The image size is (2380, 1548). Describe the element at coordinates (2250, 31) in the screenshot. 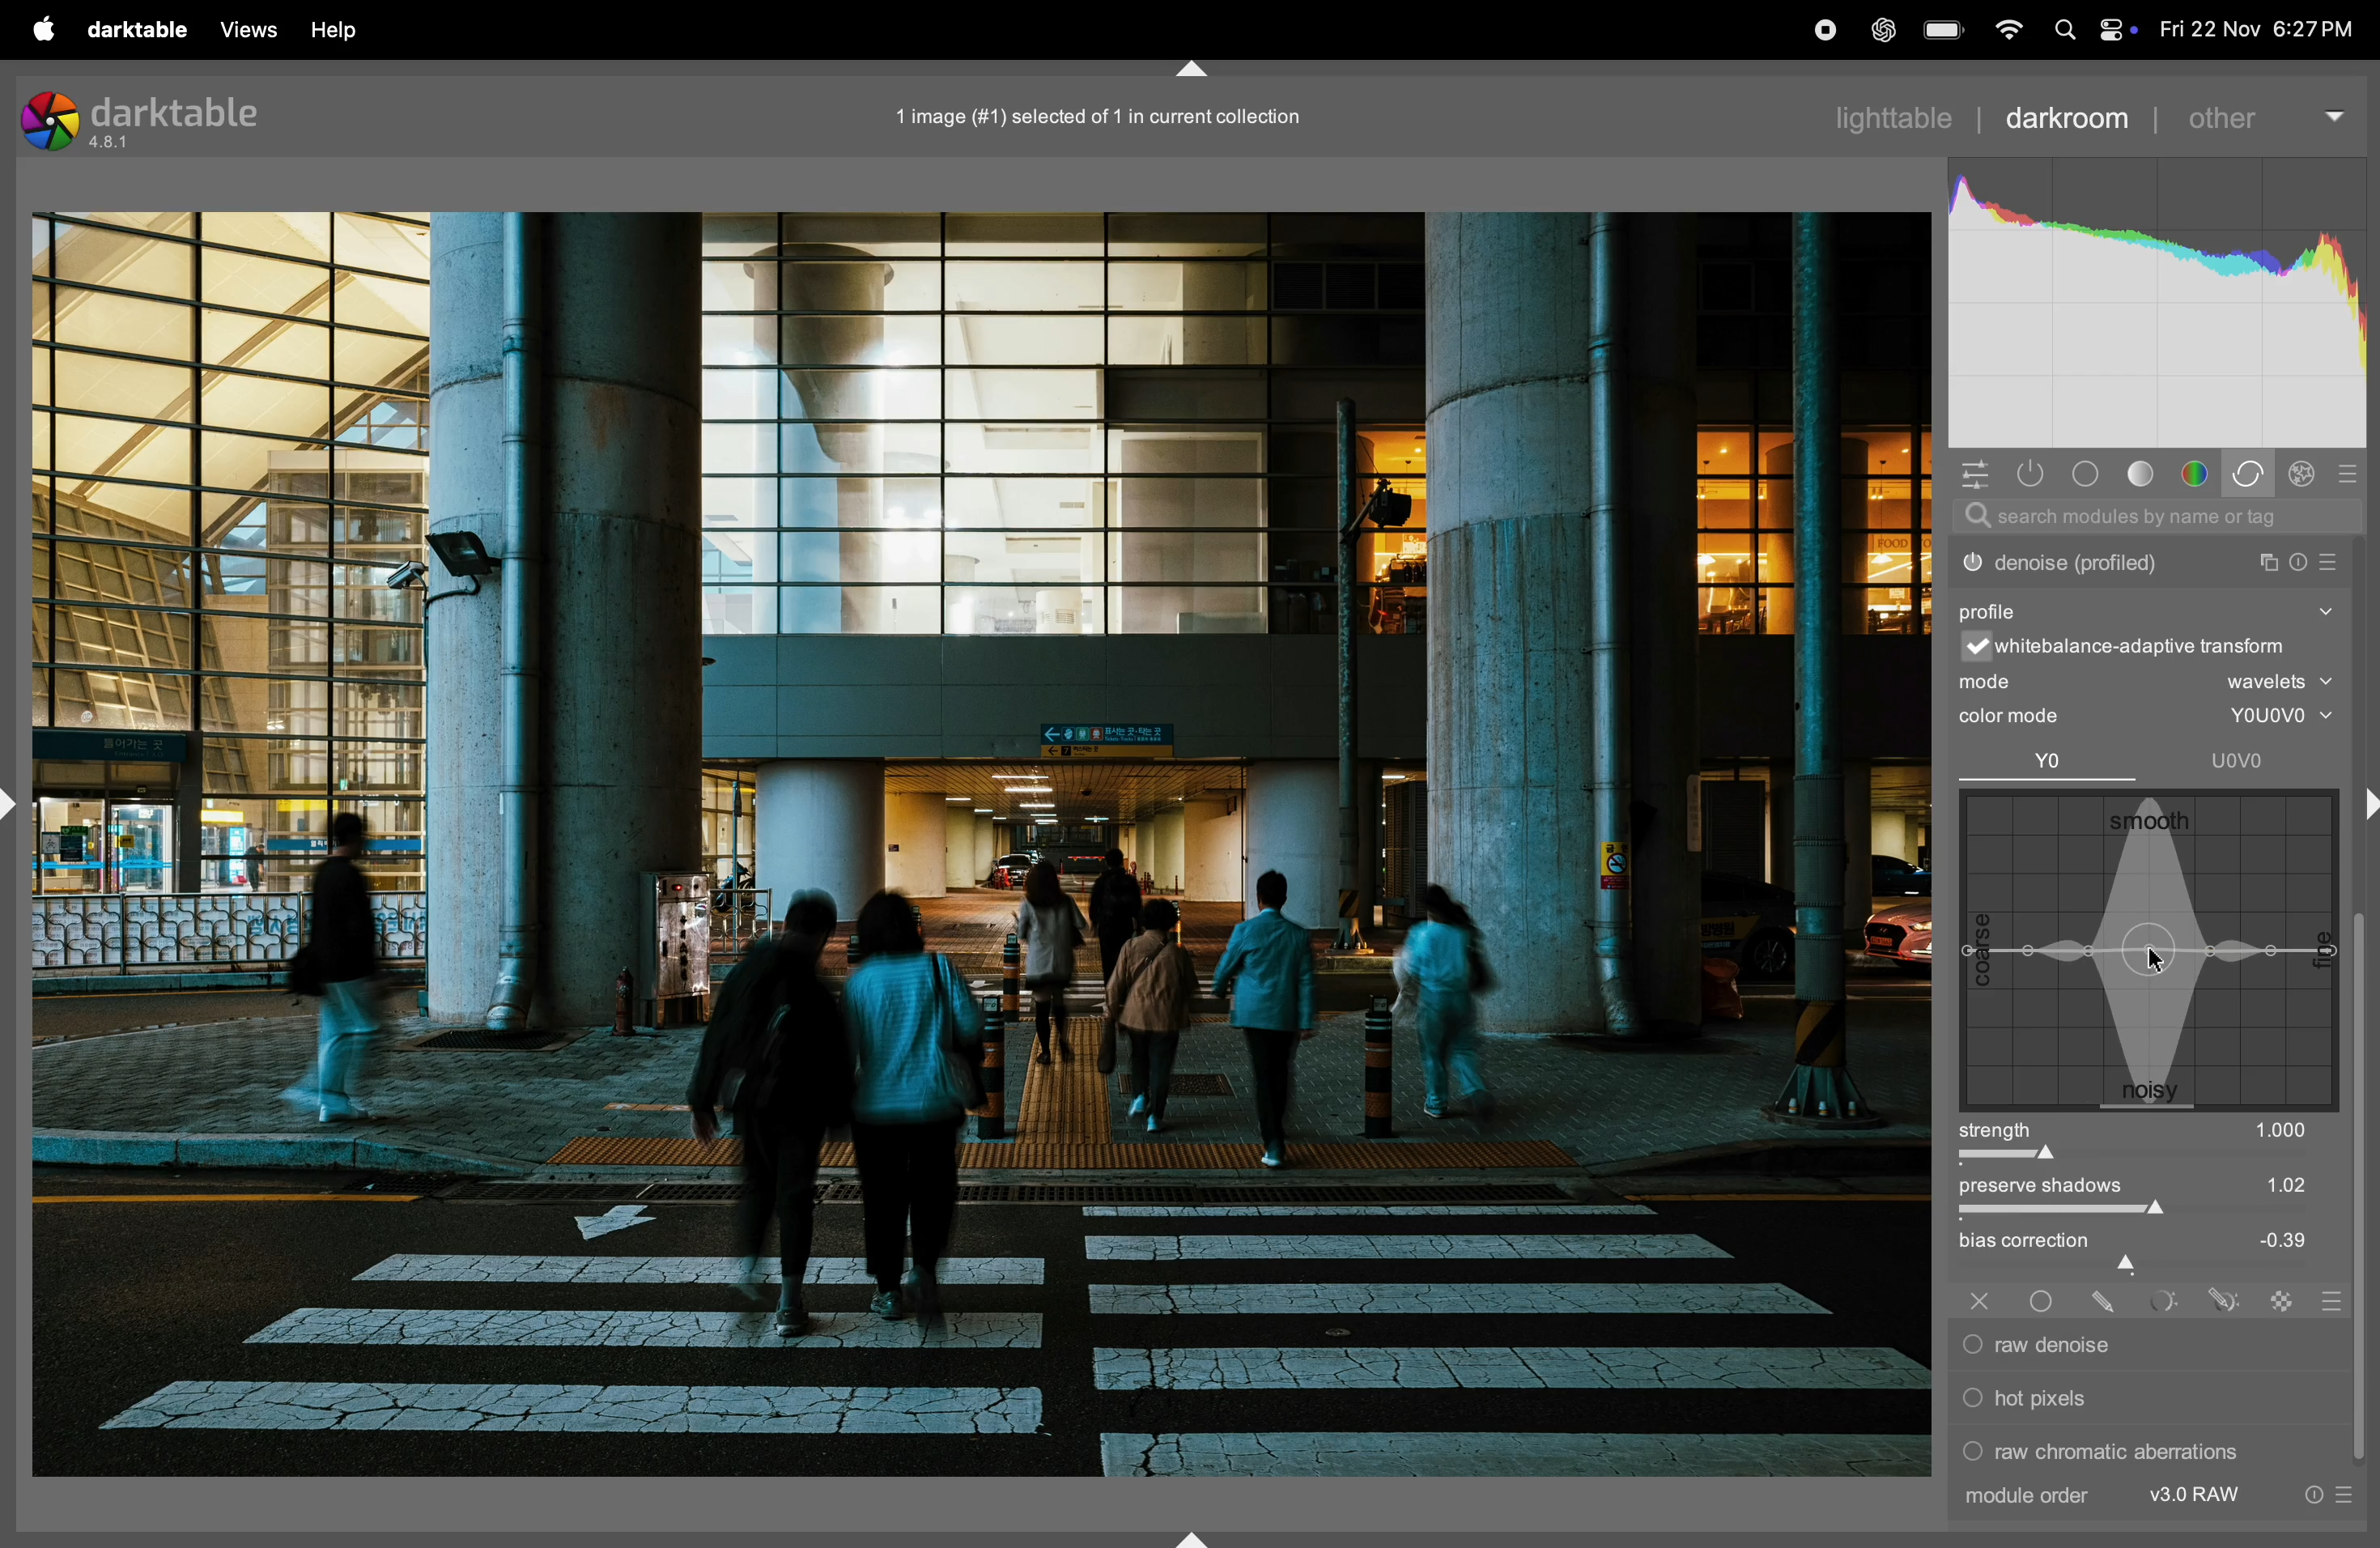

I see `date and time` at that location.